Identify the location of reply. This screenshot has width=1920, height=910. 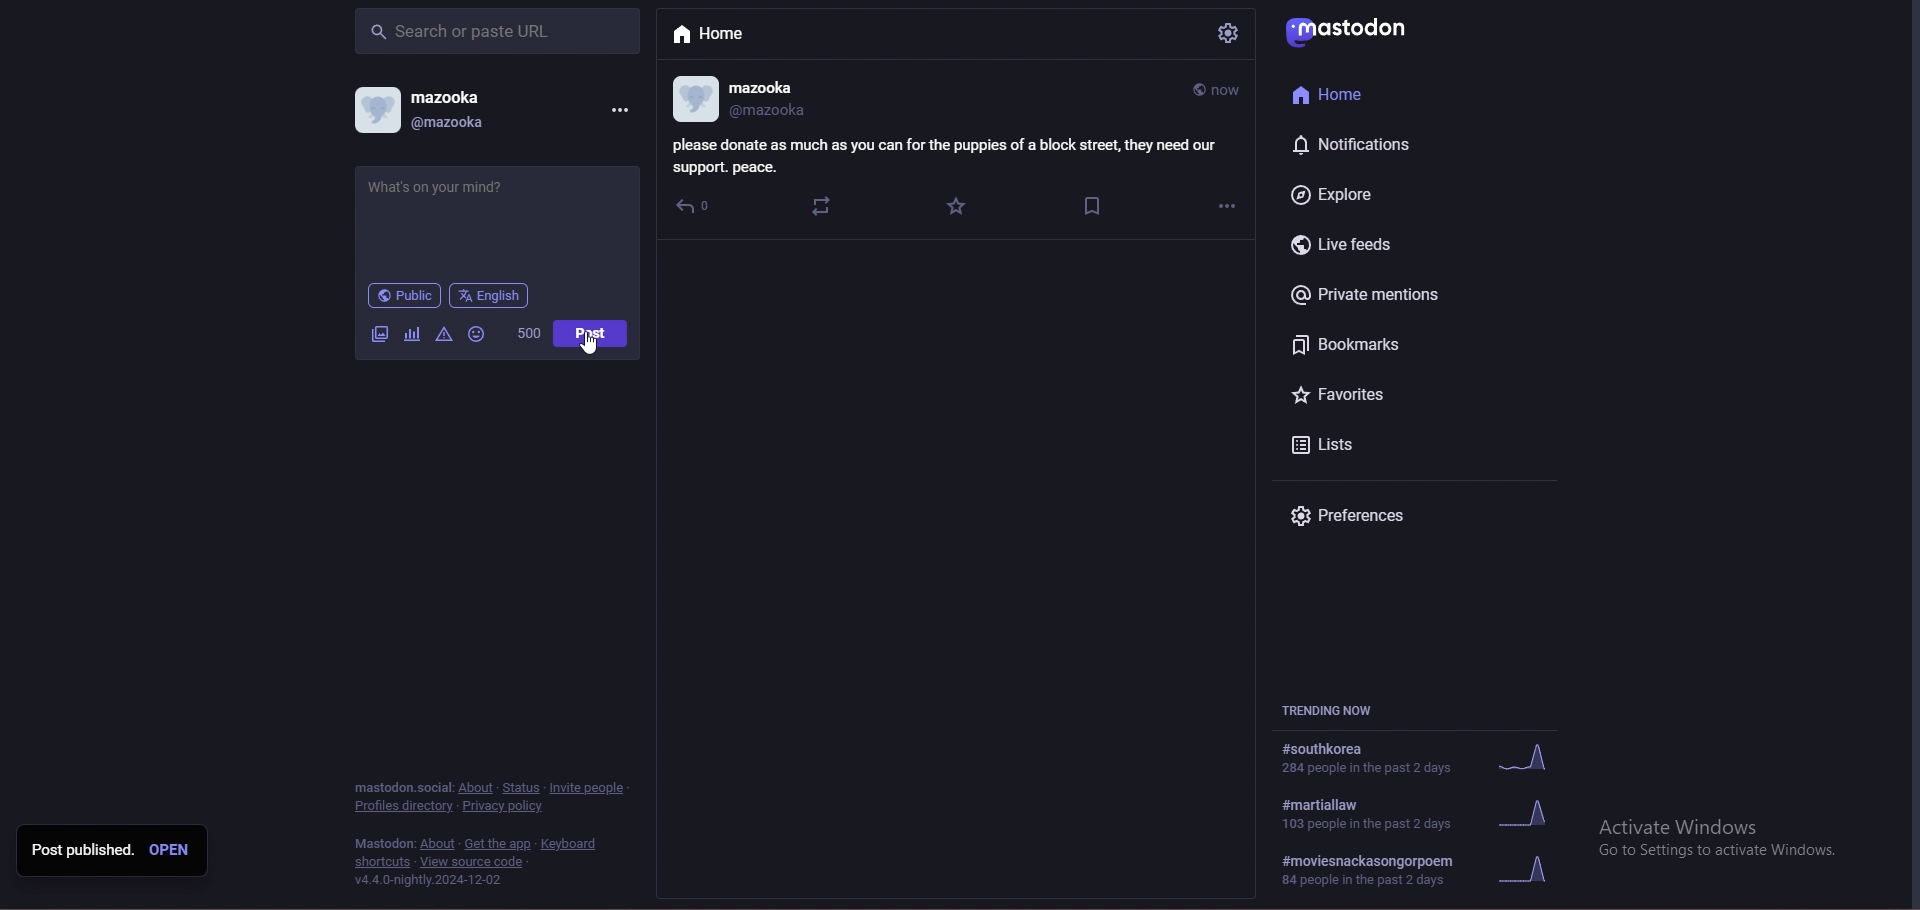
(693, 207).